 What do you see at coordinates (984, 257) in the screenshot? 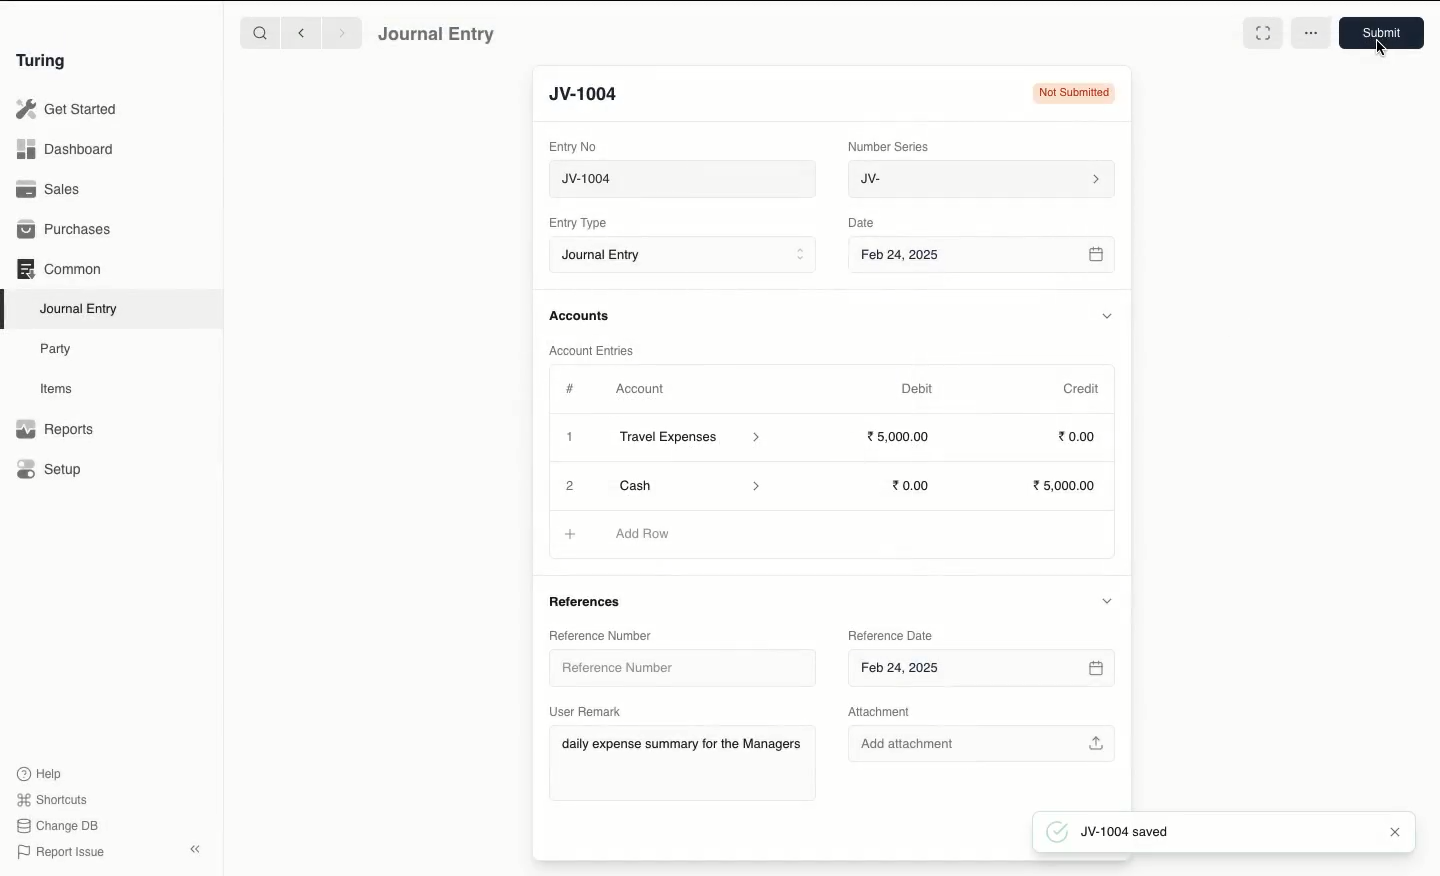
I see `Feb 24, 2025` at bounding box center [984, 257].